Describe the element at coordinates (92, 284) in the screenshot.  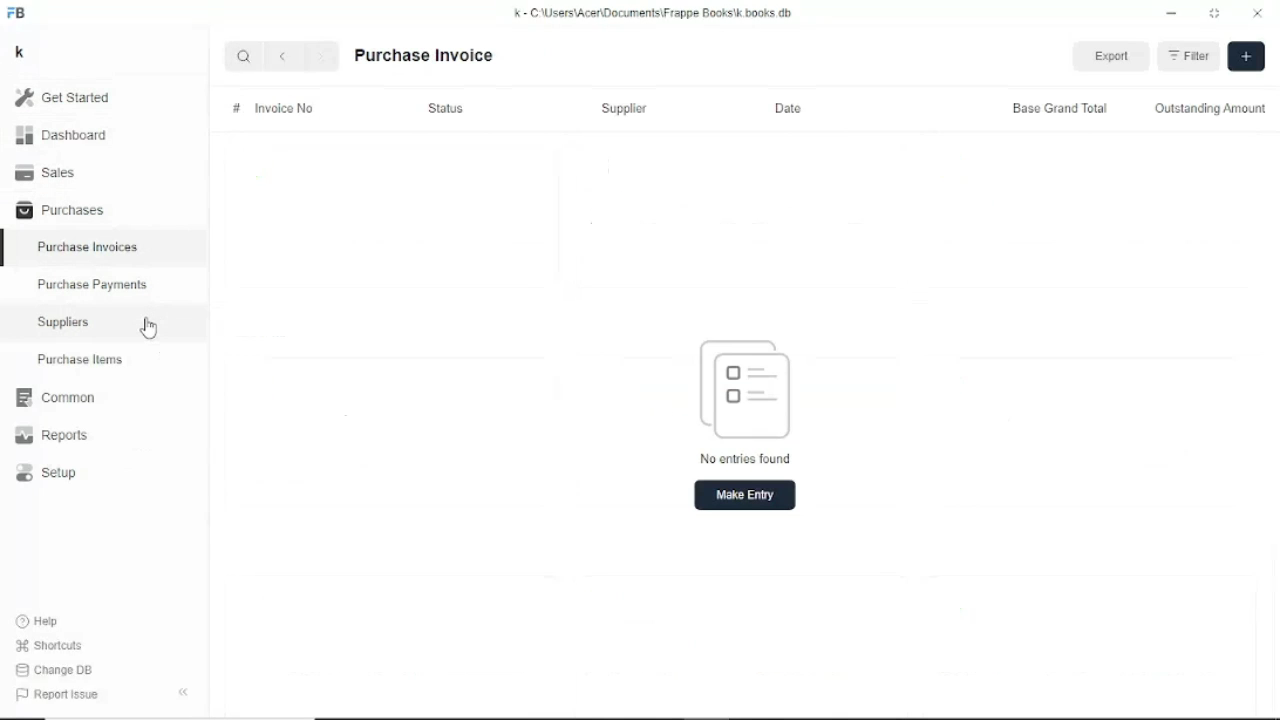
I see `Purchase payments` at that location.